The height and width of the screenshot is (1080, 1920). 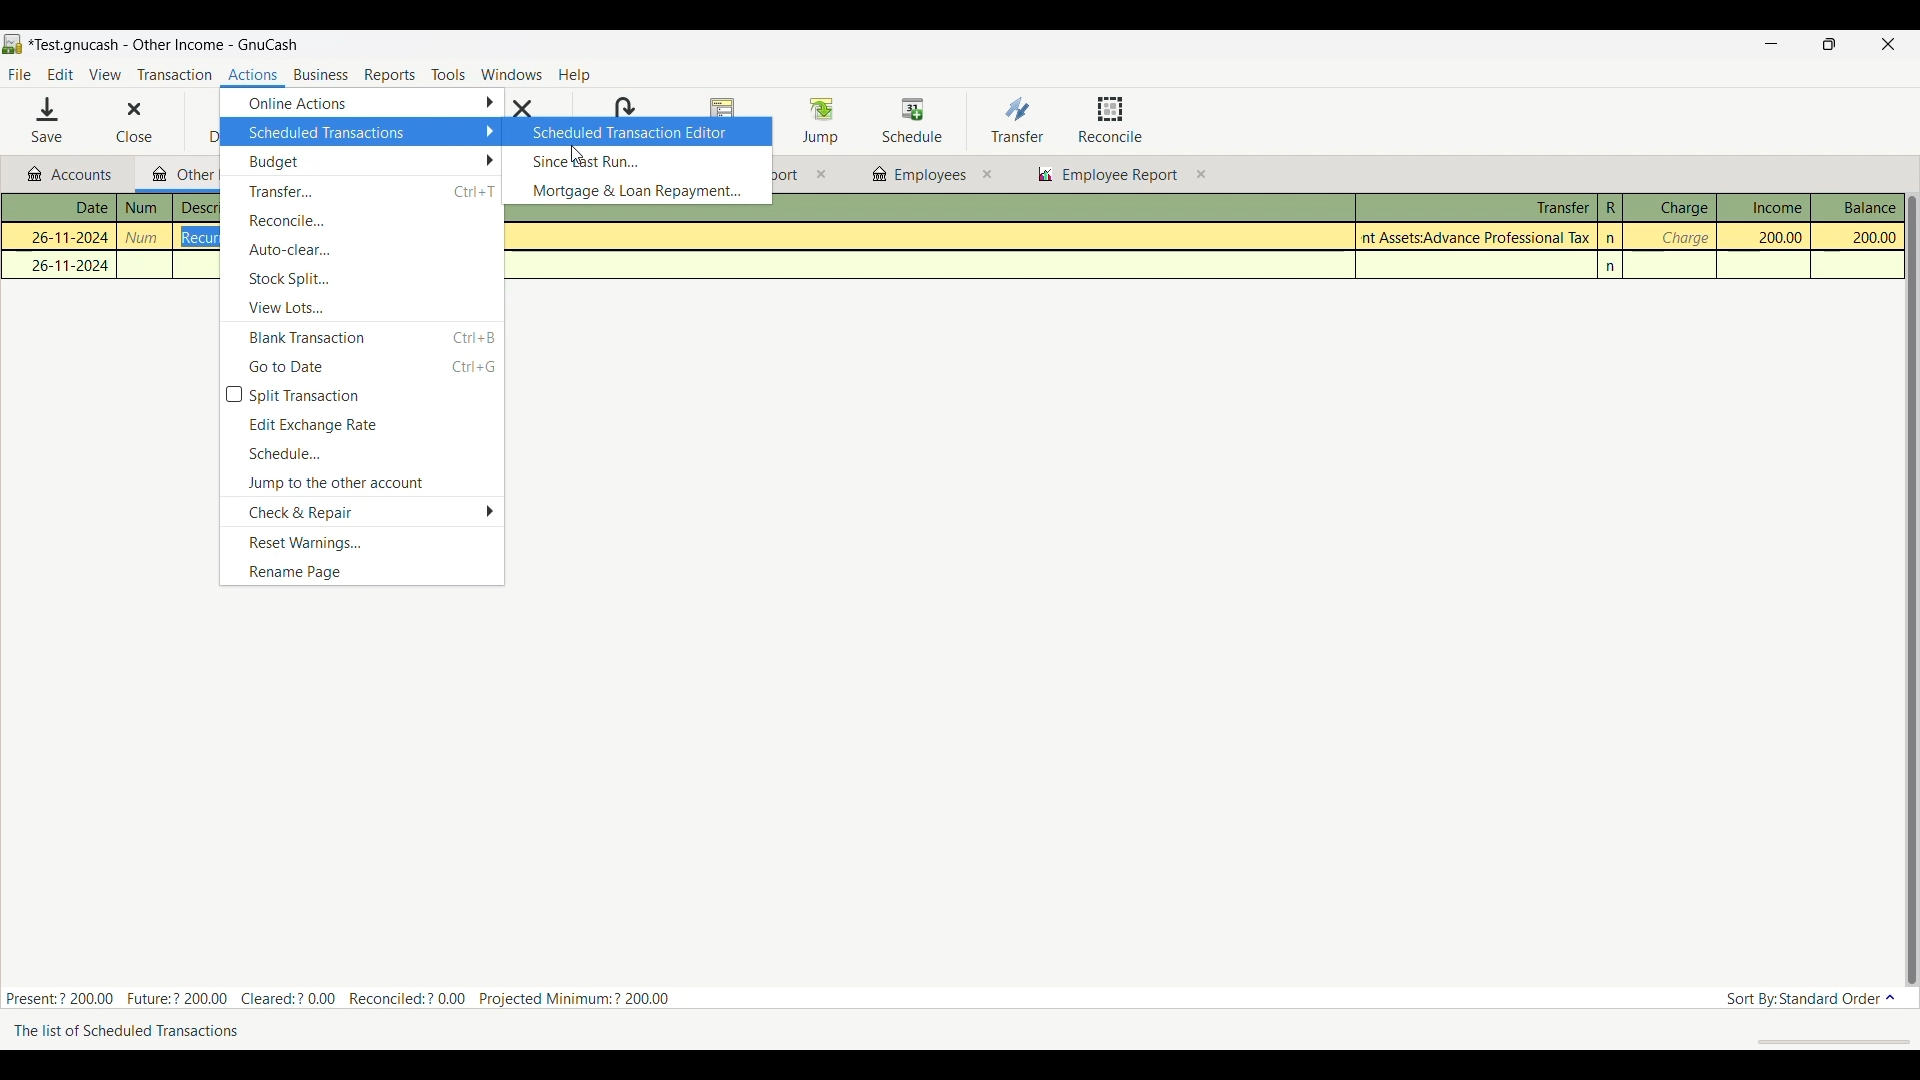 I want to click on Stock split, so click(x=362, y=278).